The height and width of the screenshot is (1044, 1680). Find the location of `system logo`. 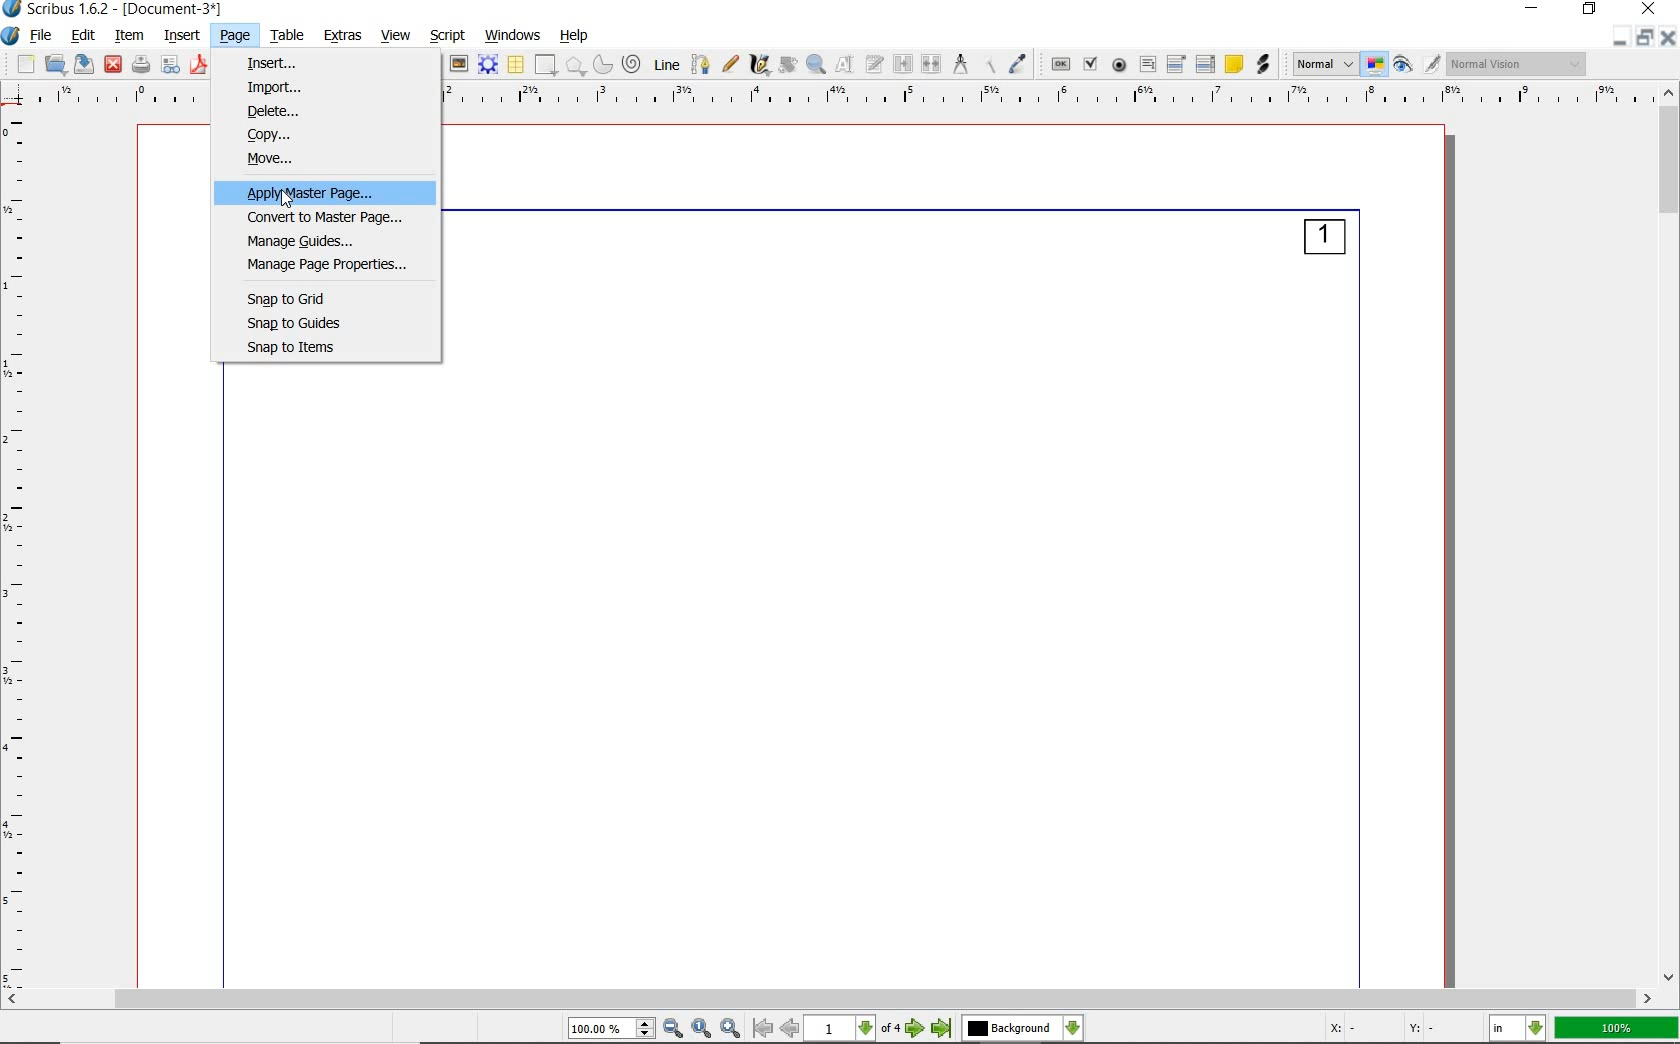

system logo is located at coordinates (11, 37).